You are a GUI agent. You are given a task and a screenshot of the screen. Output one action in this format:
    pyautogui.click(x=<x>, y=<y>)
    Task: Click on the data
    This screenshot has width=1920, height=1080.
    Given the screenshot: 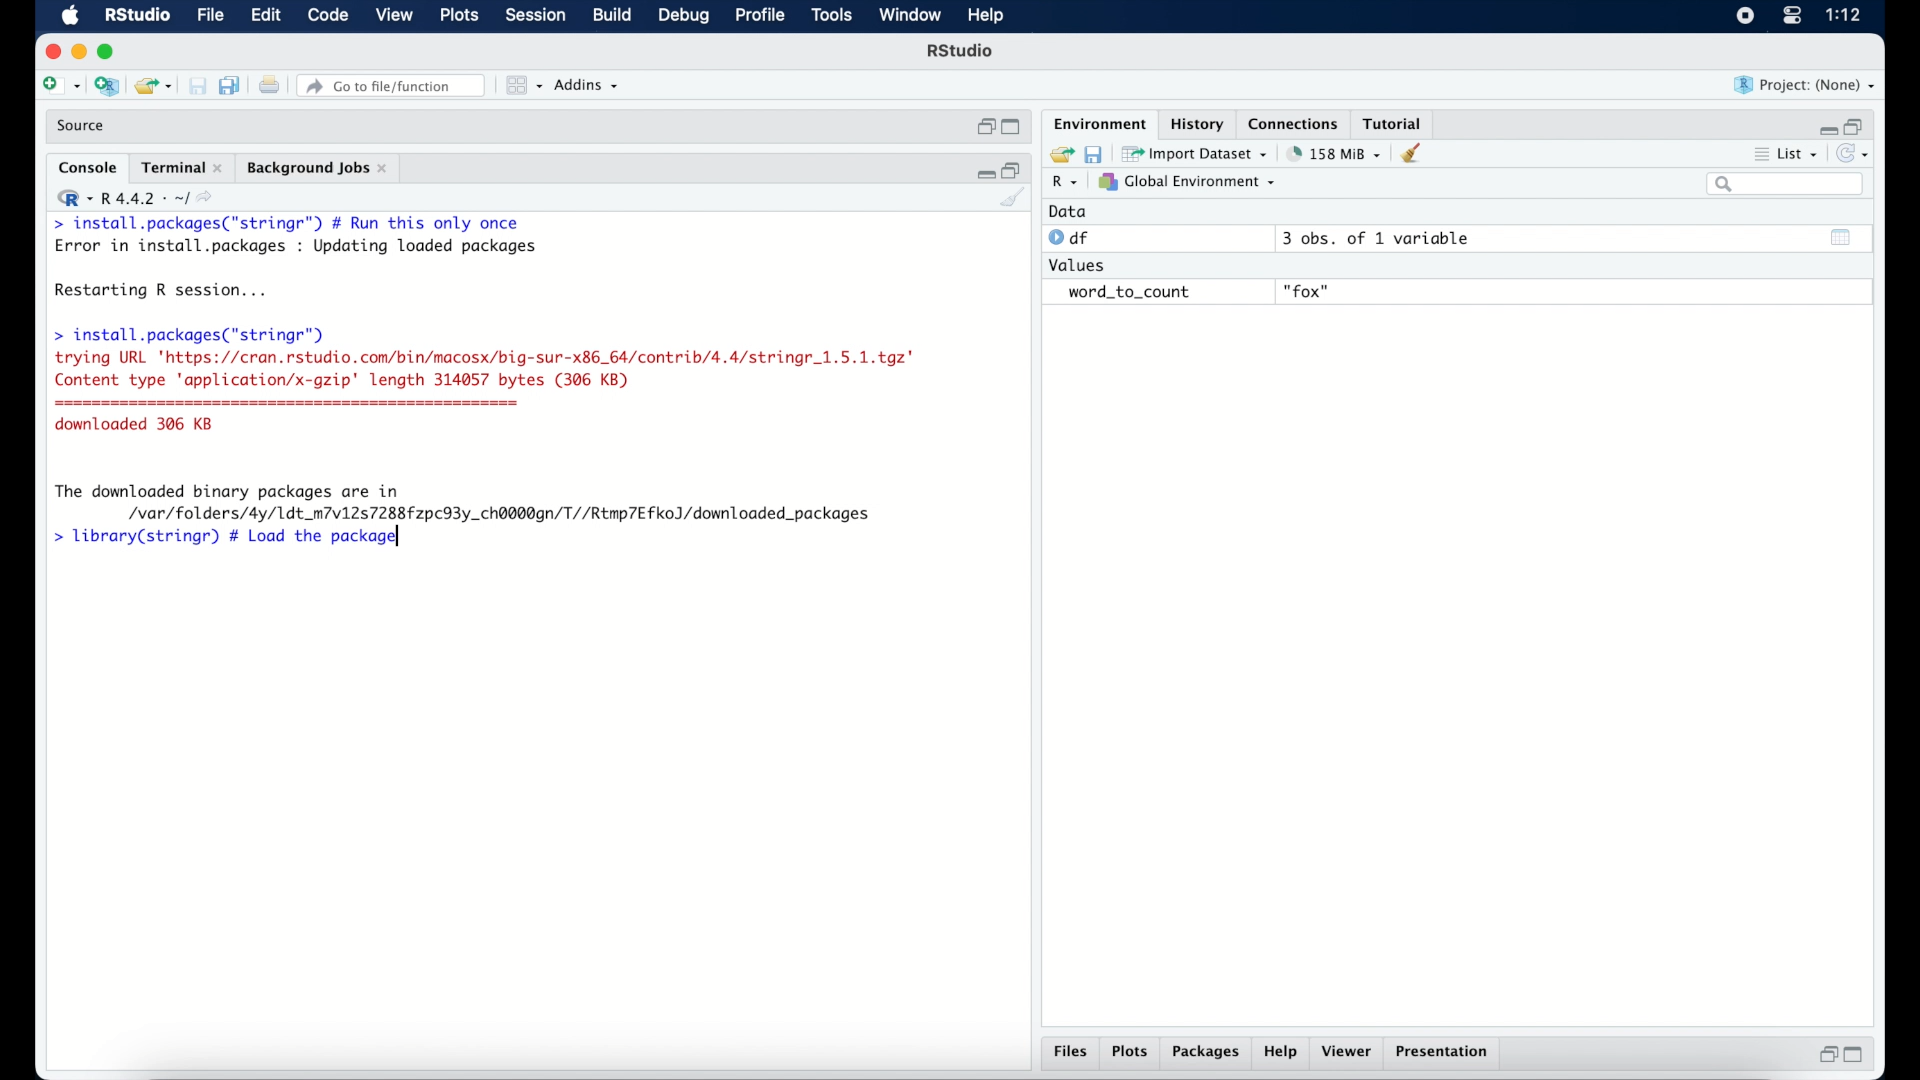 What is the action you would take?
    pyautogui.click(x=1068, y=211)
    